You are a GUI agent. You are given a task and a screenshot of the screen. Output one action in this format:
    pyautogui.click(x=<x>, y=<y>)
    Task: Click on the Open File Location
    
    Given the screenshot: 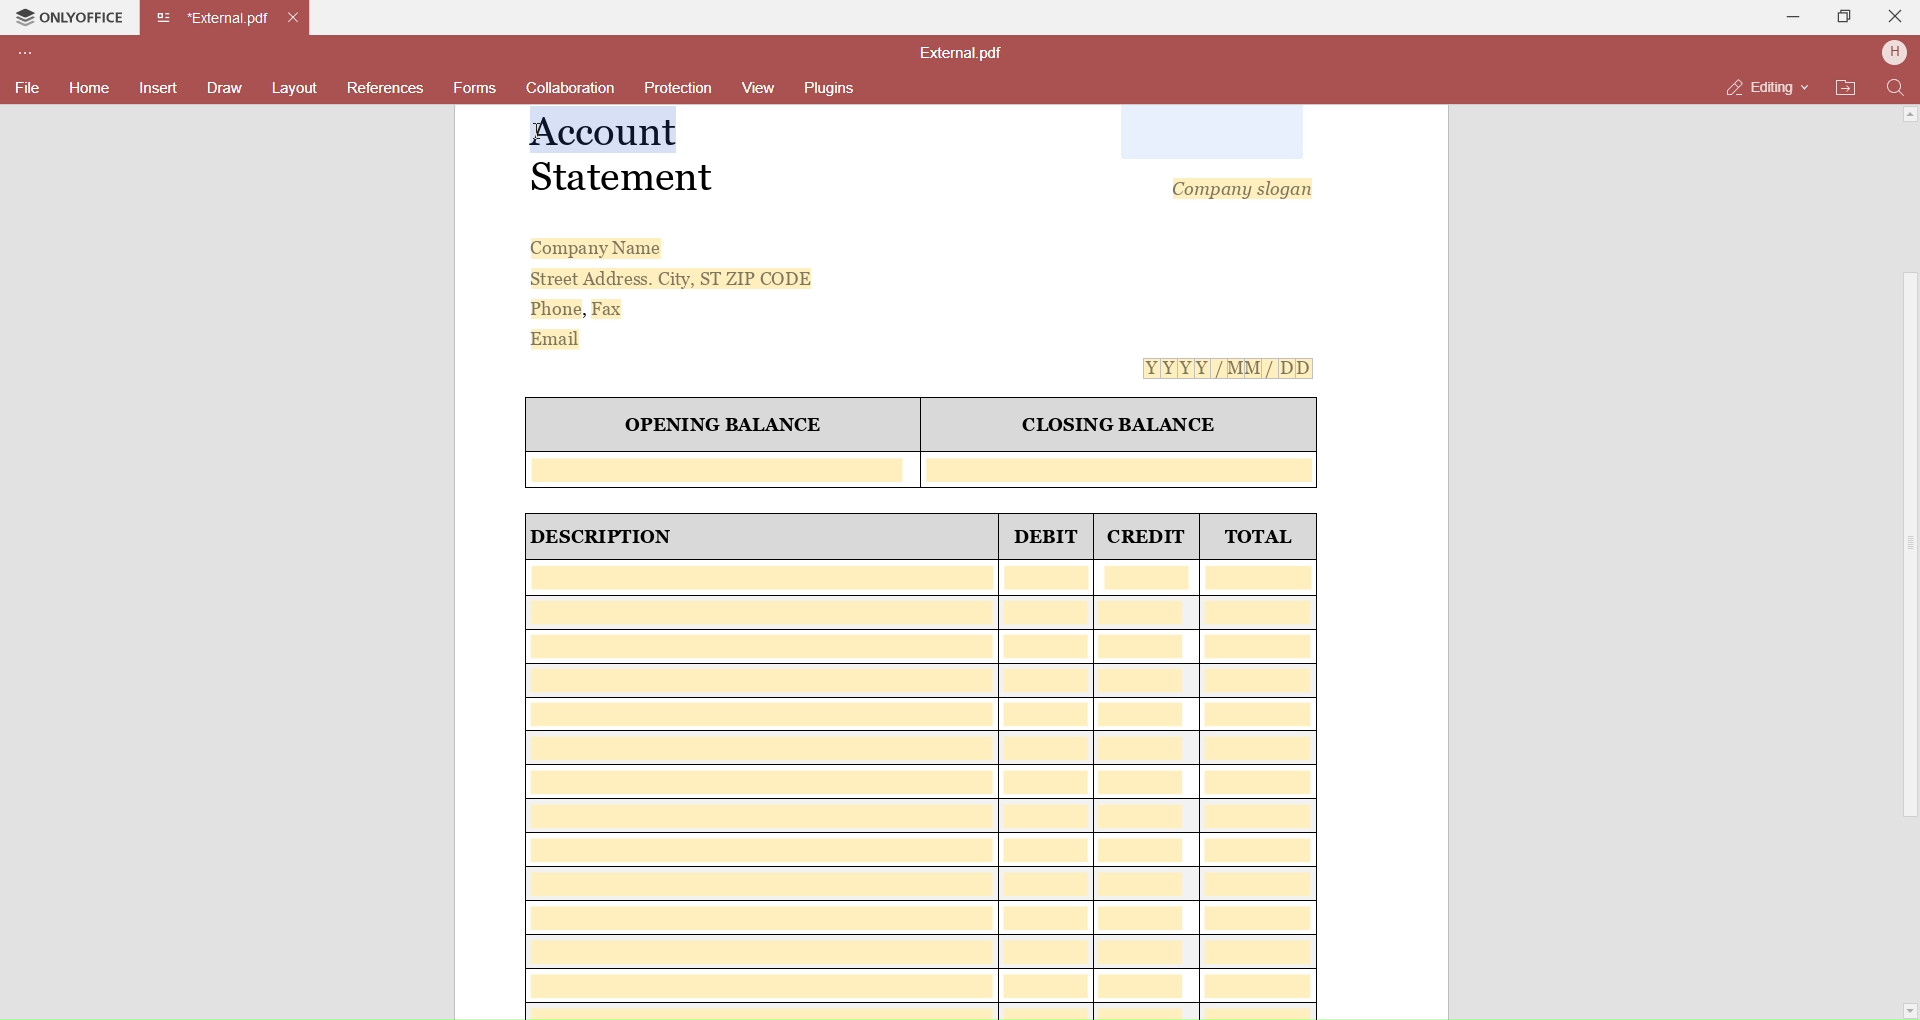 What is the action you would take?
    pyautogui.click(x=1847, y=89)
    